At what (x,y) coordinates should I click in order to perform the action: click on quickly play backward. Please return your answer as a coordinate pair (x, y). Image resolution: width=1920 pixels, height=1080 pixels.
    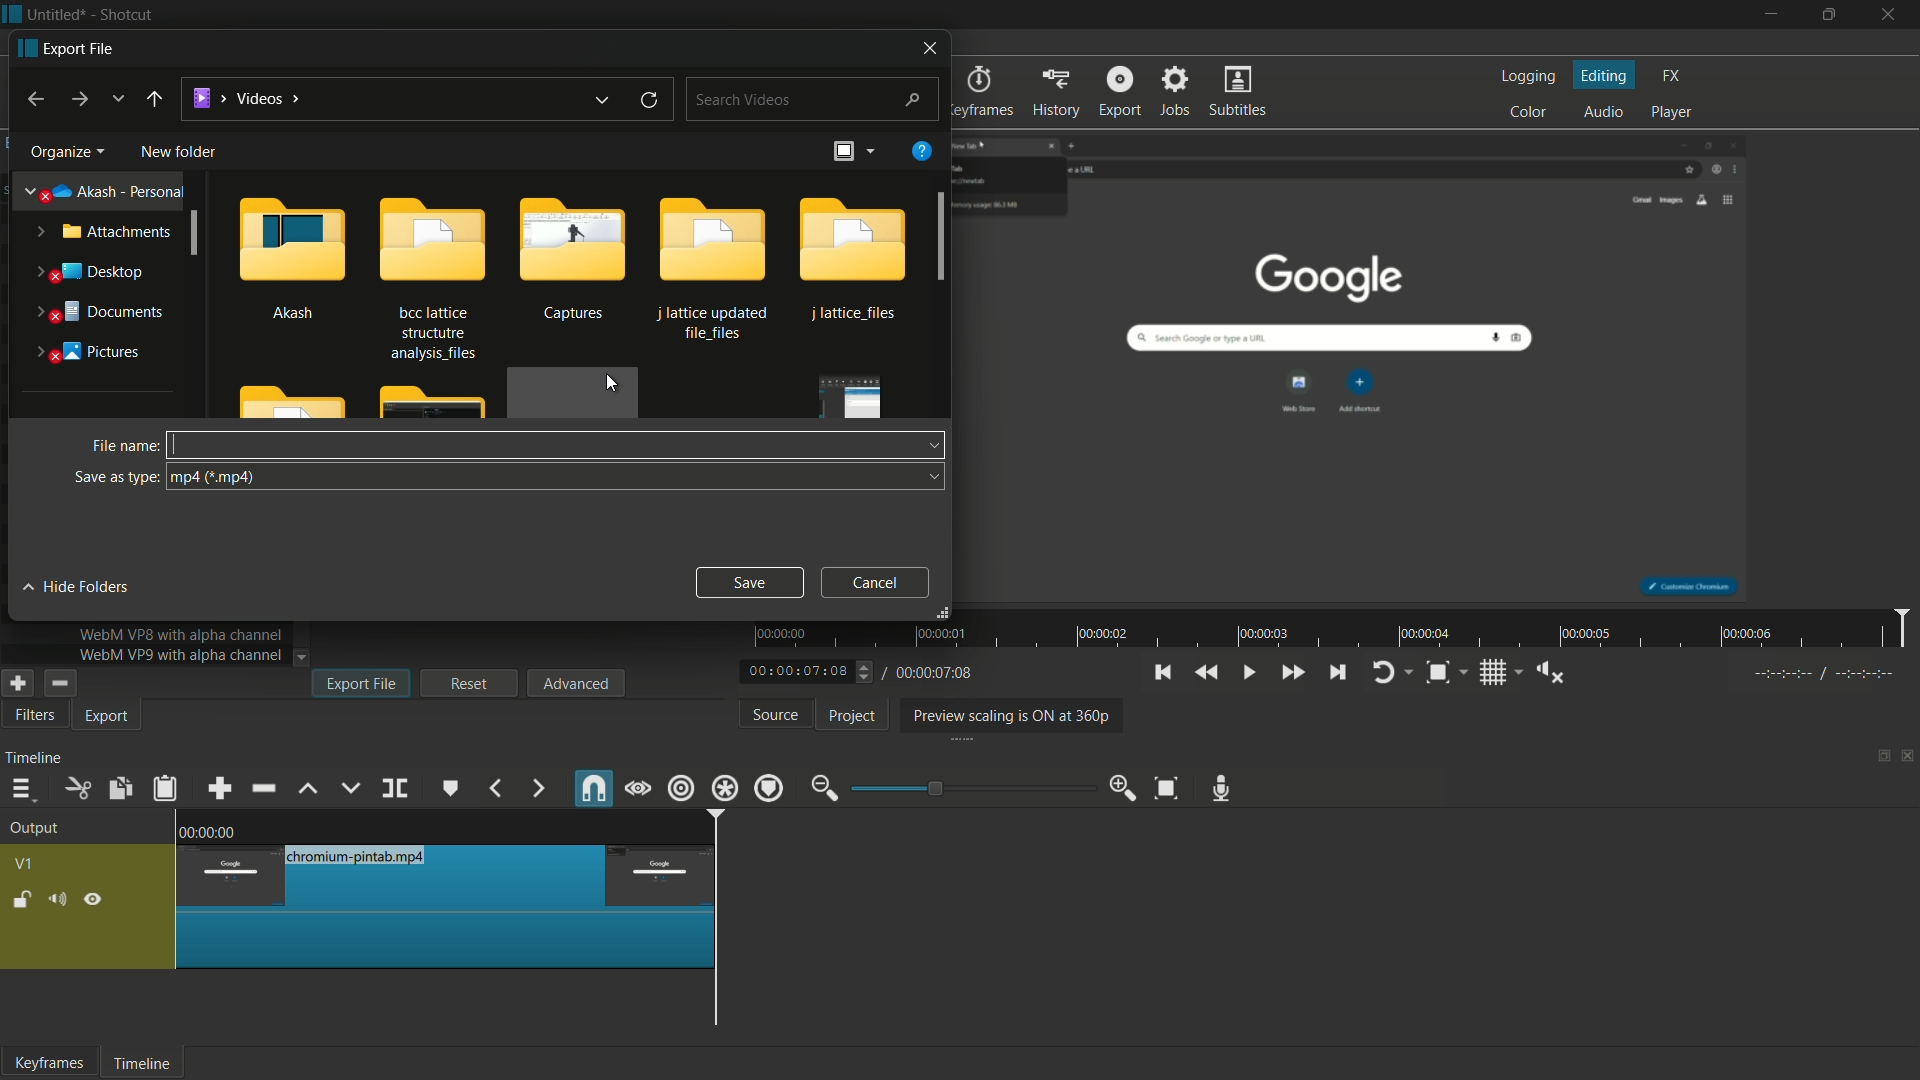
    Looking at the image, I should click on (1205, 671).